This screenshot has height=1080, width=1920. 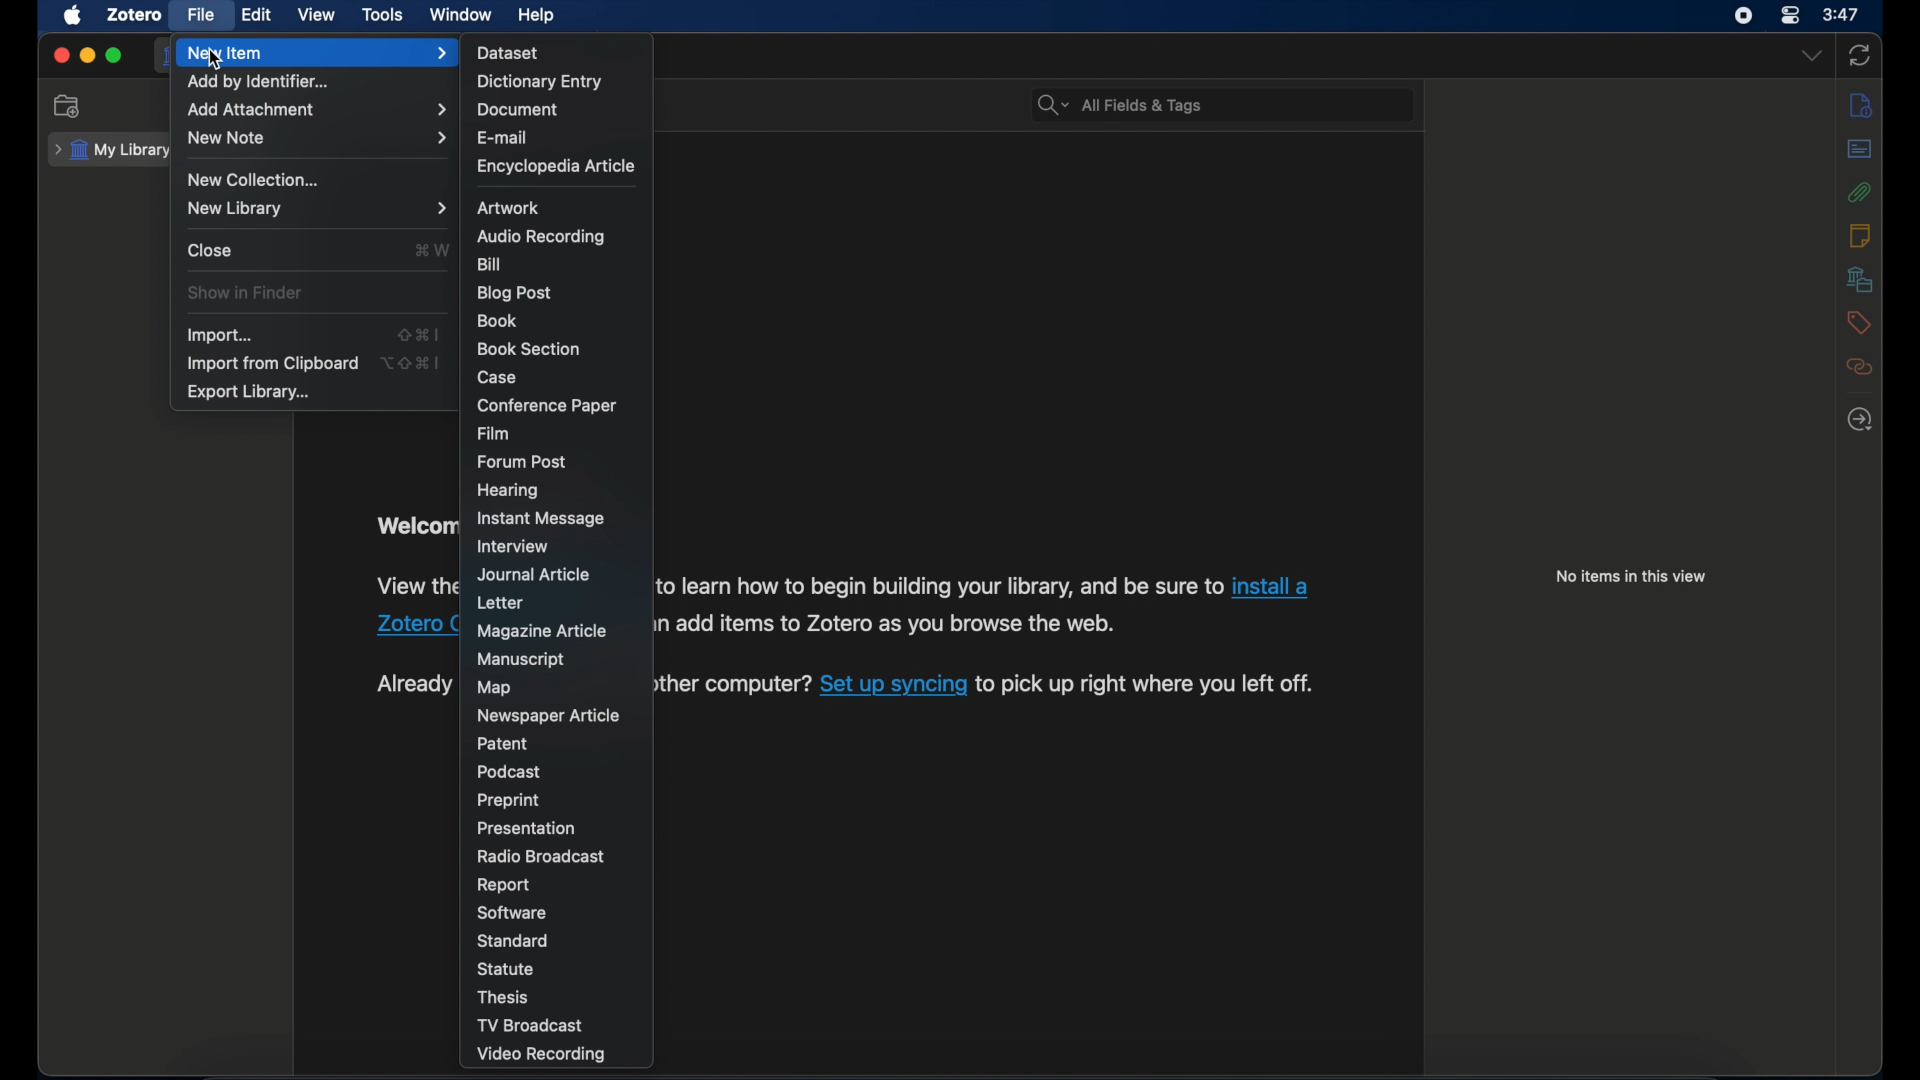 What do you see at coordinates (546, 405) in the screenshot?
I see `conference paper` at bounding box center [546, 405].